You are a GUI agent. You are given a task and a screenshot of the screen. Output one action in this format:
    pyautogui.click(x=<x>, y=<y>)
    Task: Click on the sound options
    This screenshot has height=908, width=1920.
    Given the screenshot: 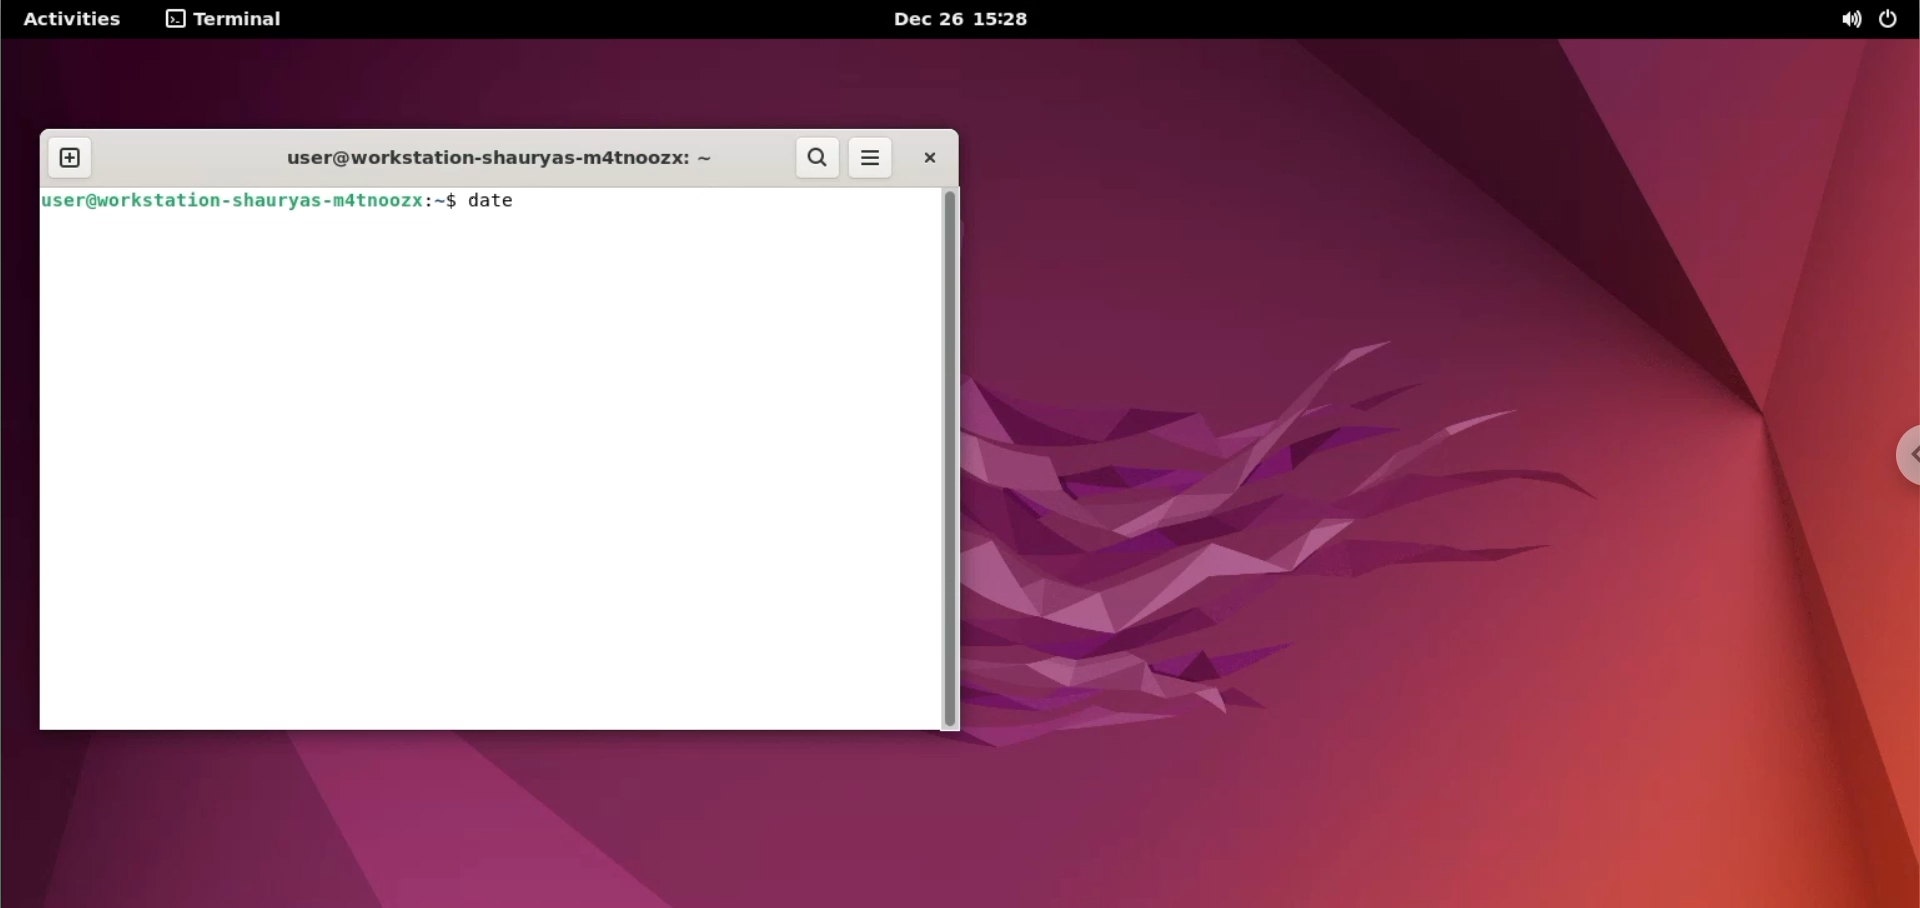 What is the action you would take?
    pyautogui.click(x=1852, y=21)
    